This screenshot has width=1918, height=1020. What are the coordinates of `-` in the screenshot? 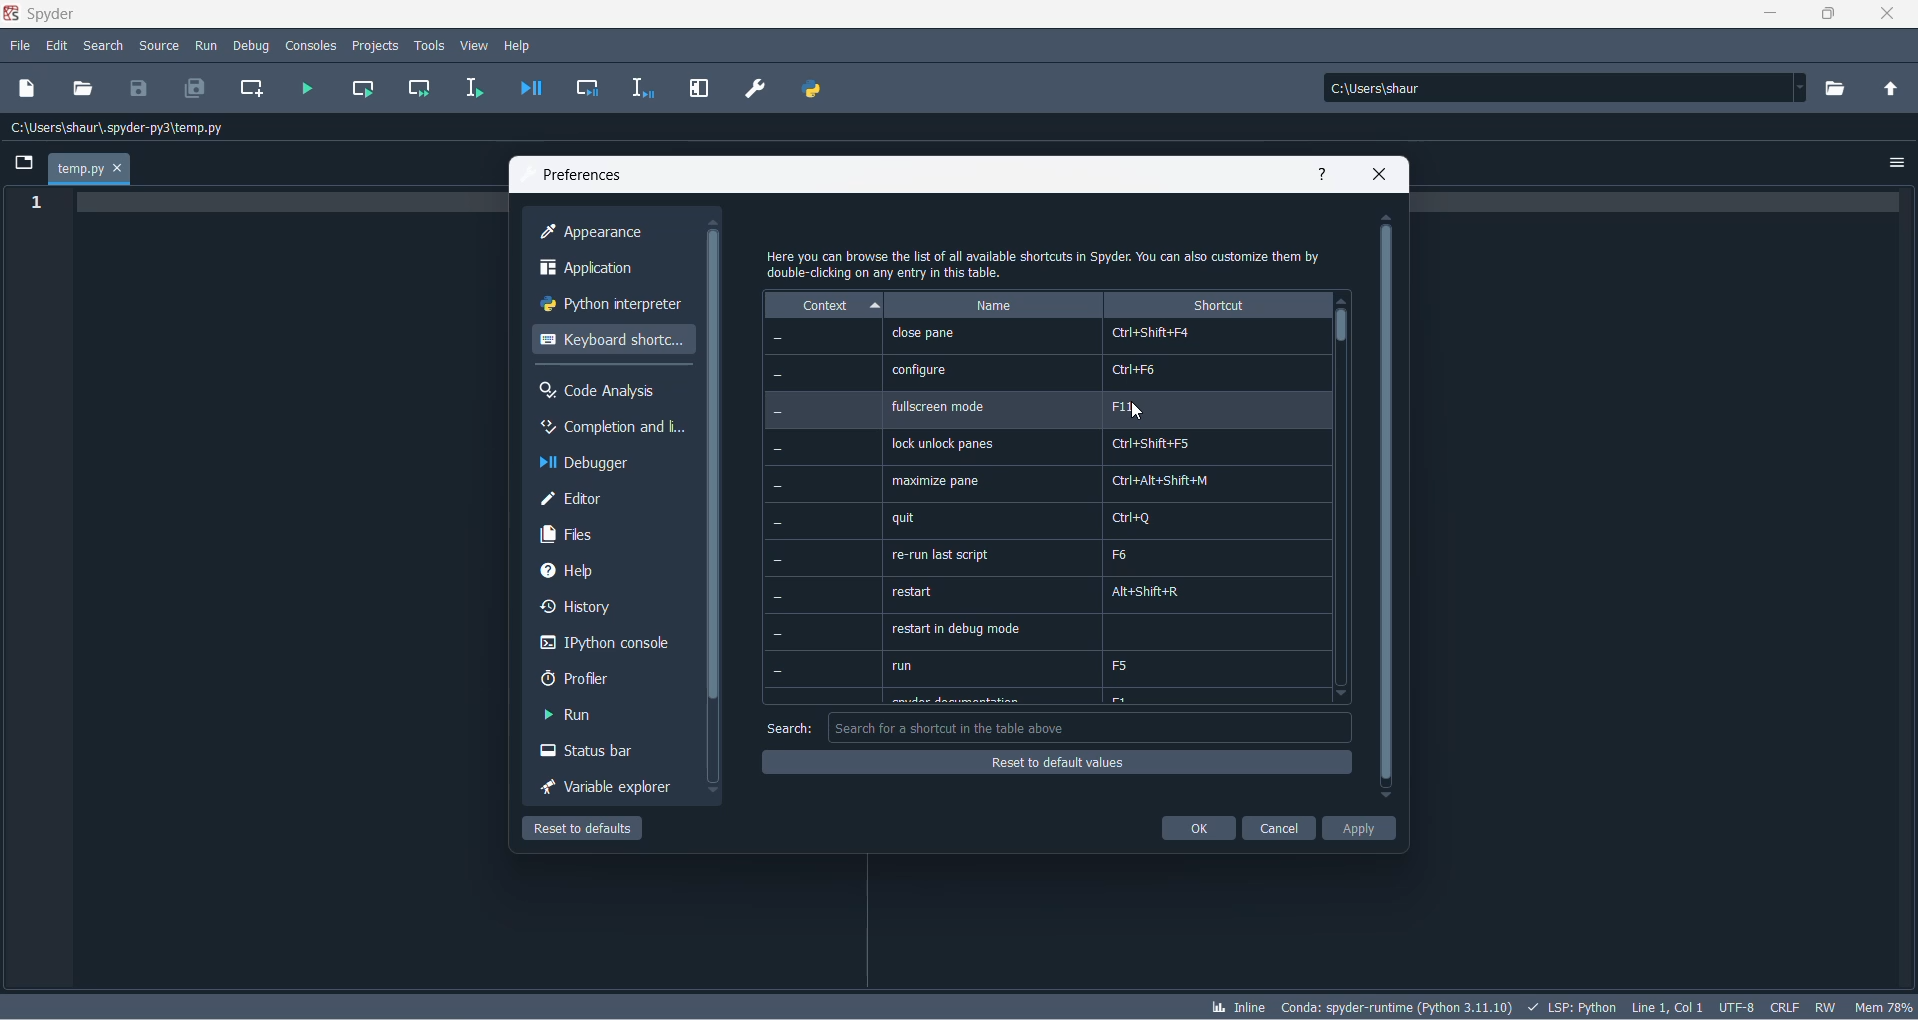 It's located at (780, 671).